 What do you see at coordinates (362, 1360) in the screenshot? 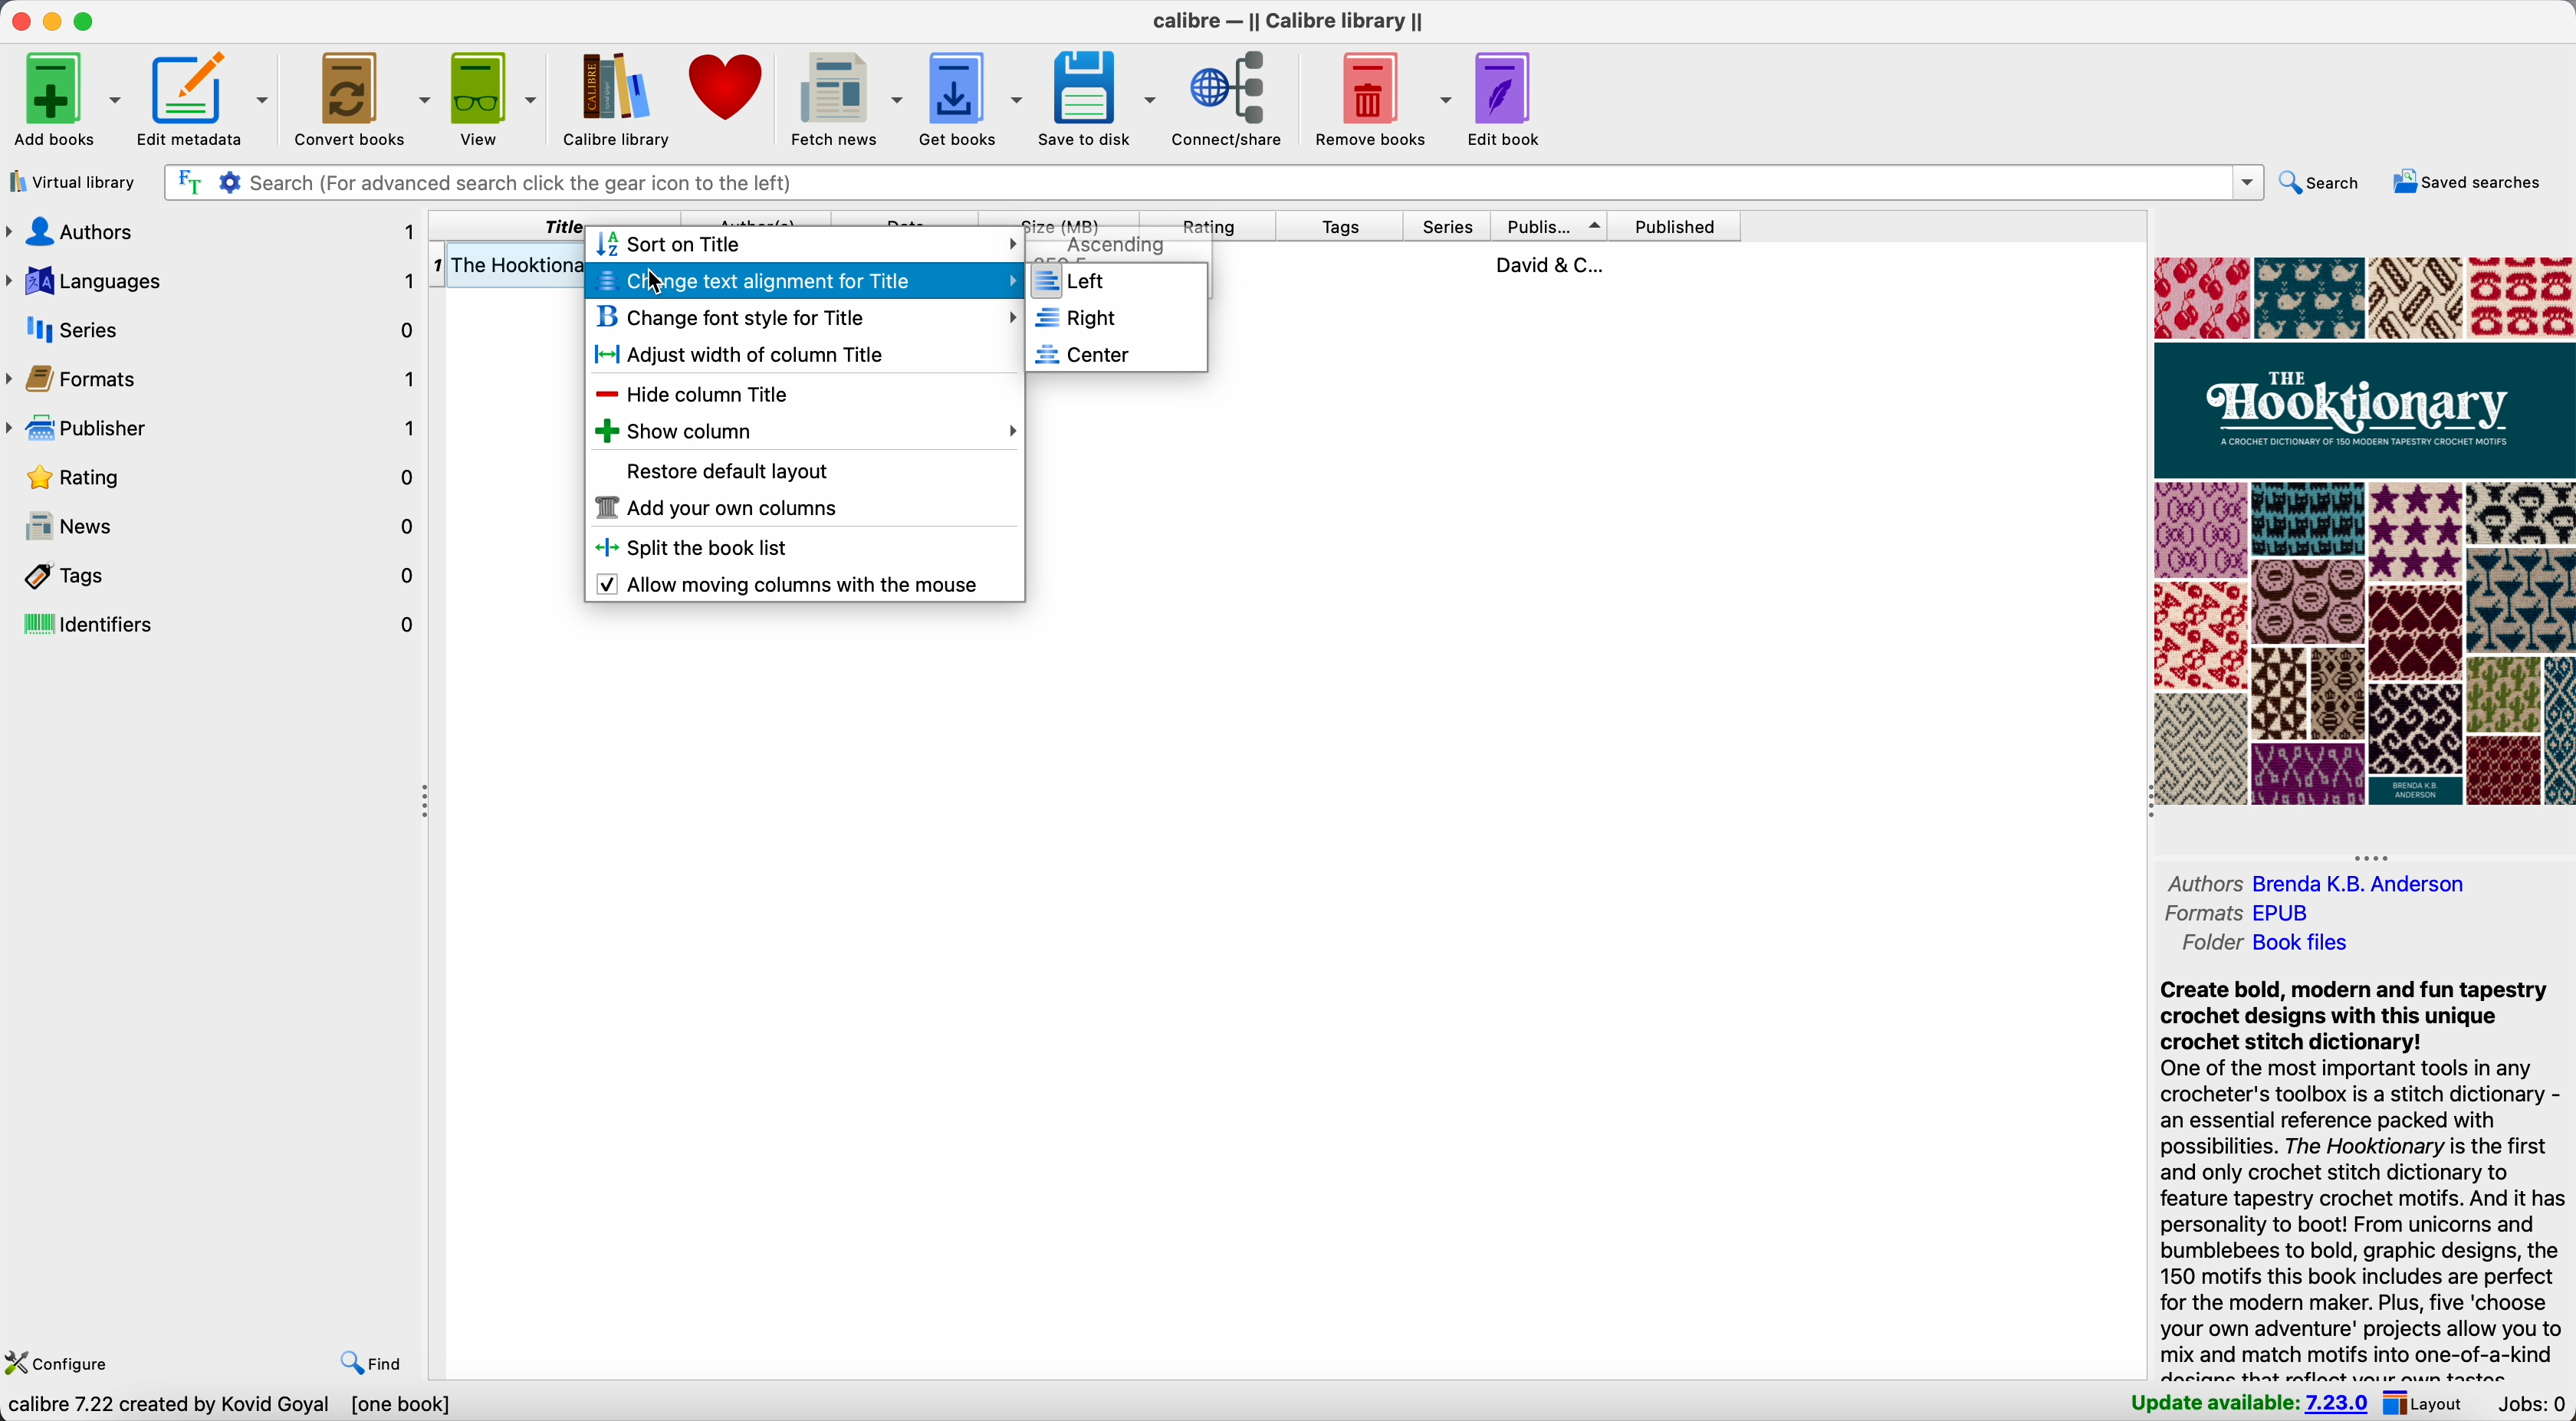
I see `find` at bounding box center [362, 1360].